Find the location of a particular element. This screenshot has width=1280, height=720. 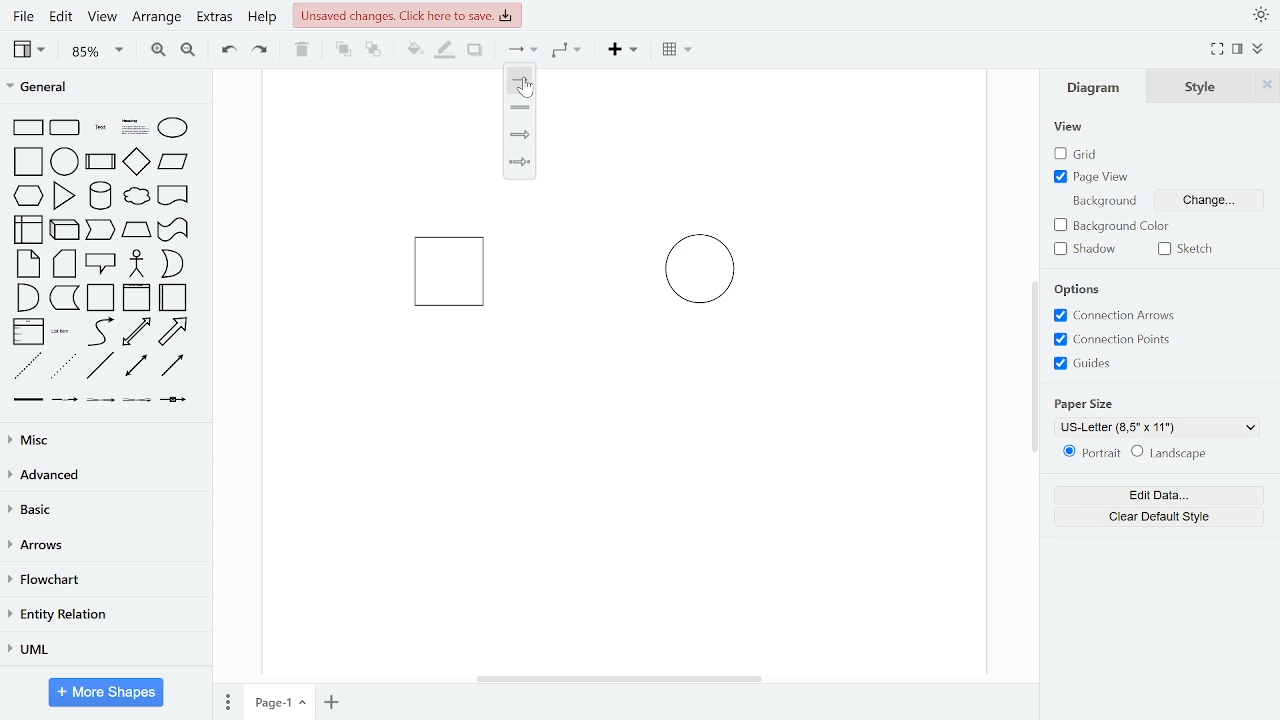

guides is located at coordinates (1083, 363).